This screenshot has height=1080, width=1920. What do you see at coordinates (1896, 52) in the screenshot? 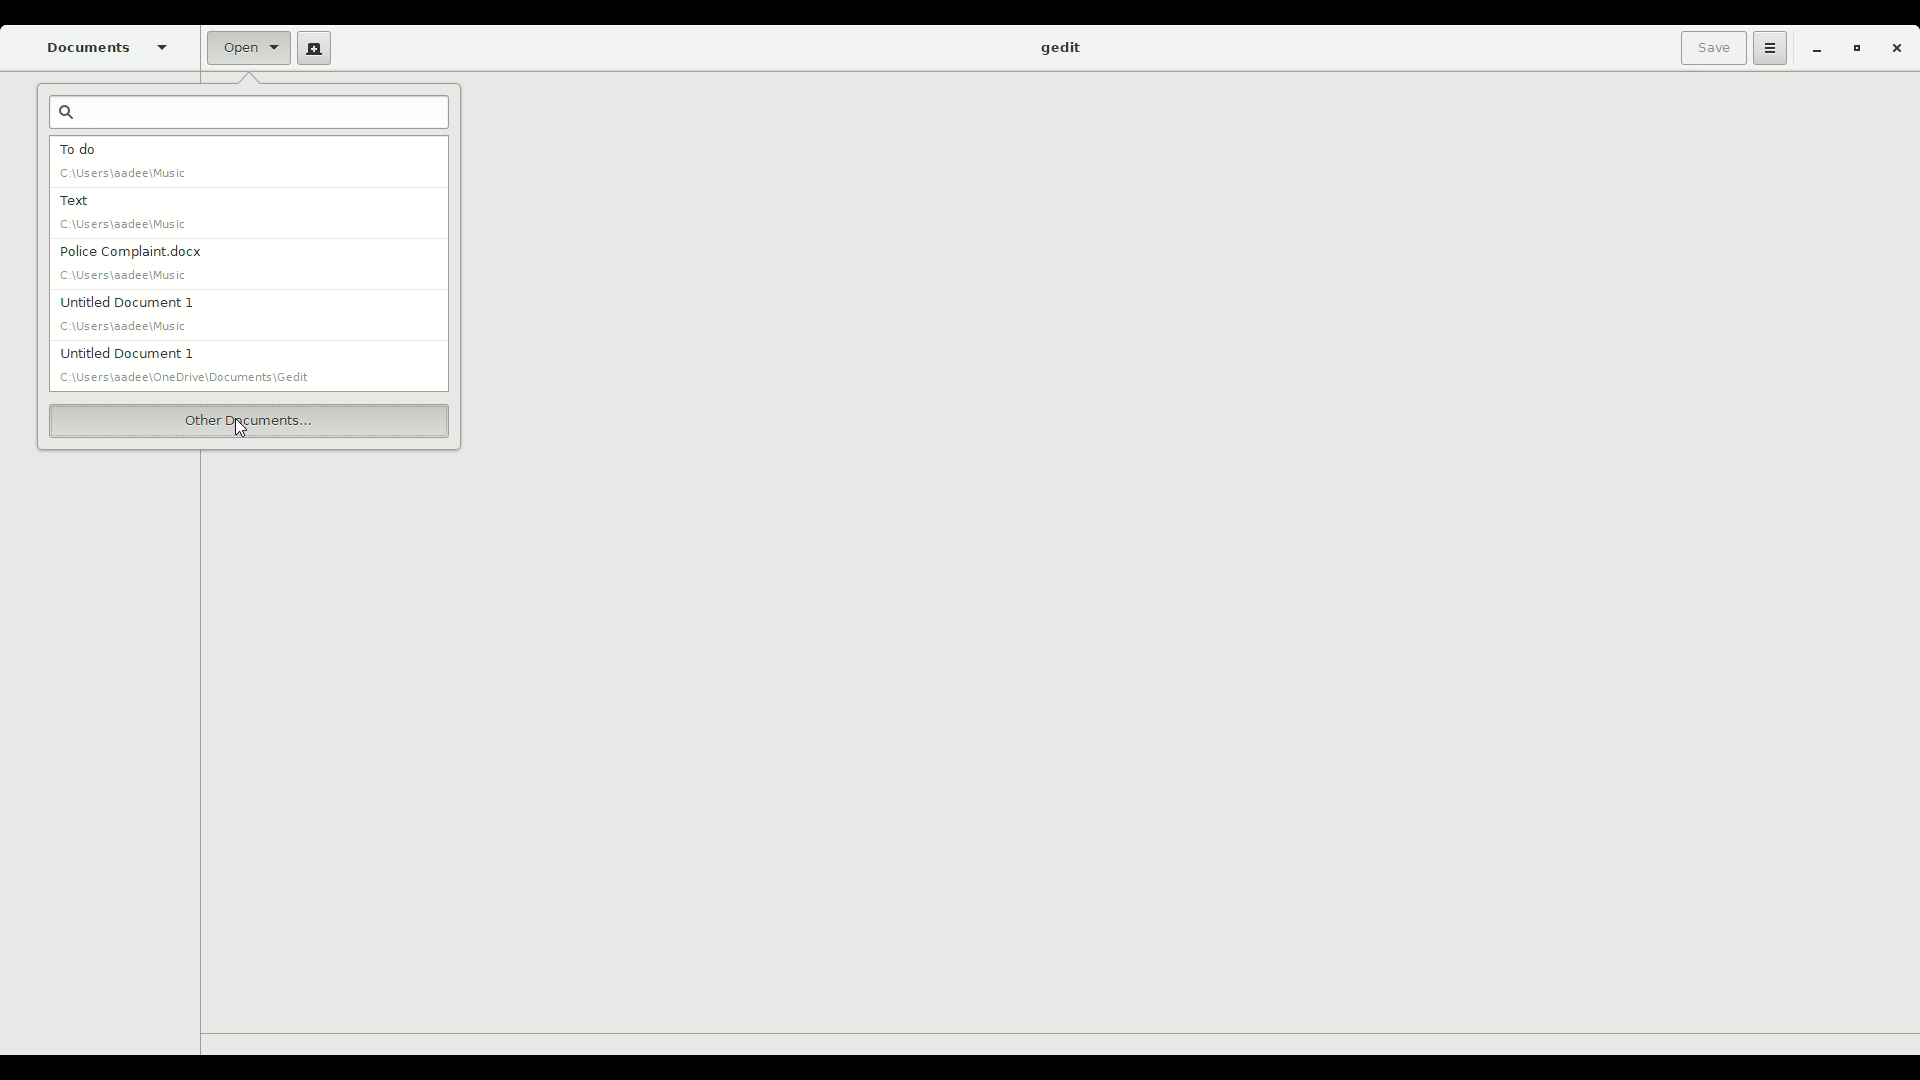
I see `Close` at bounding box center [1896, 52].